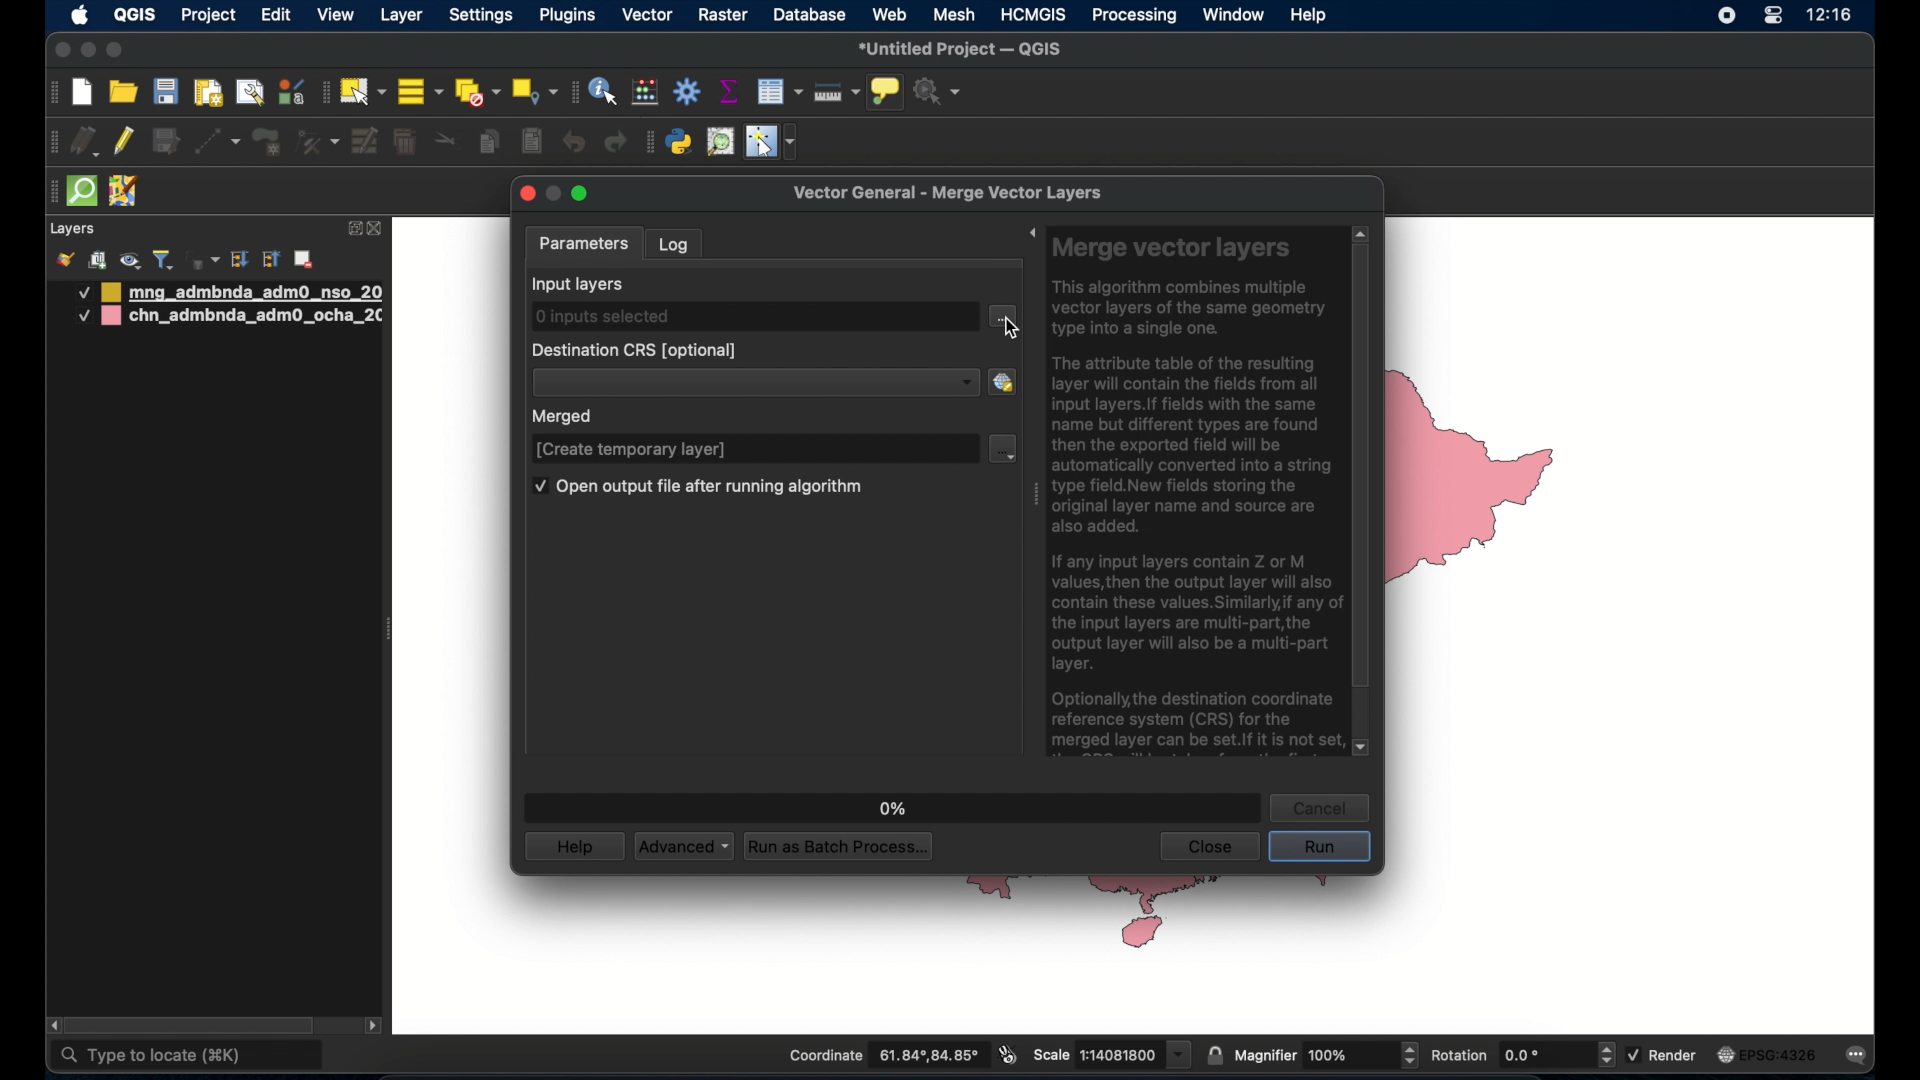 The width and height of the screenshot is (1920, 1080). Describe the element at coordinates (125, 142) in the screenshot. I see `toggle editing` at that location.